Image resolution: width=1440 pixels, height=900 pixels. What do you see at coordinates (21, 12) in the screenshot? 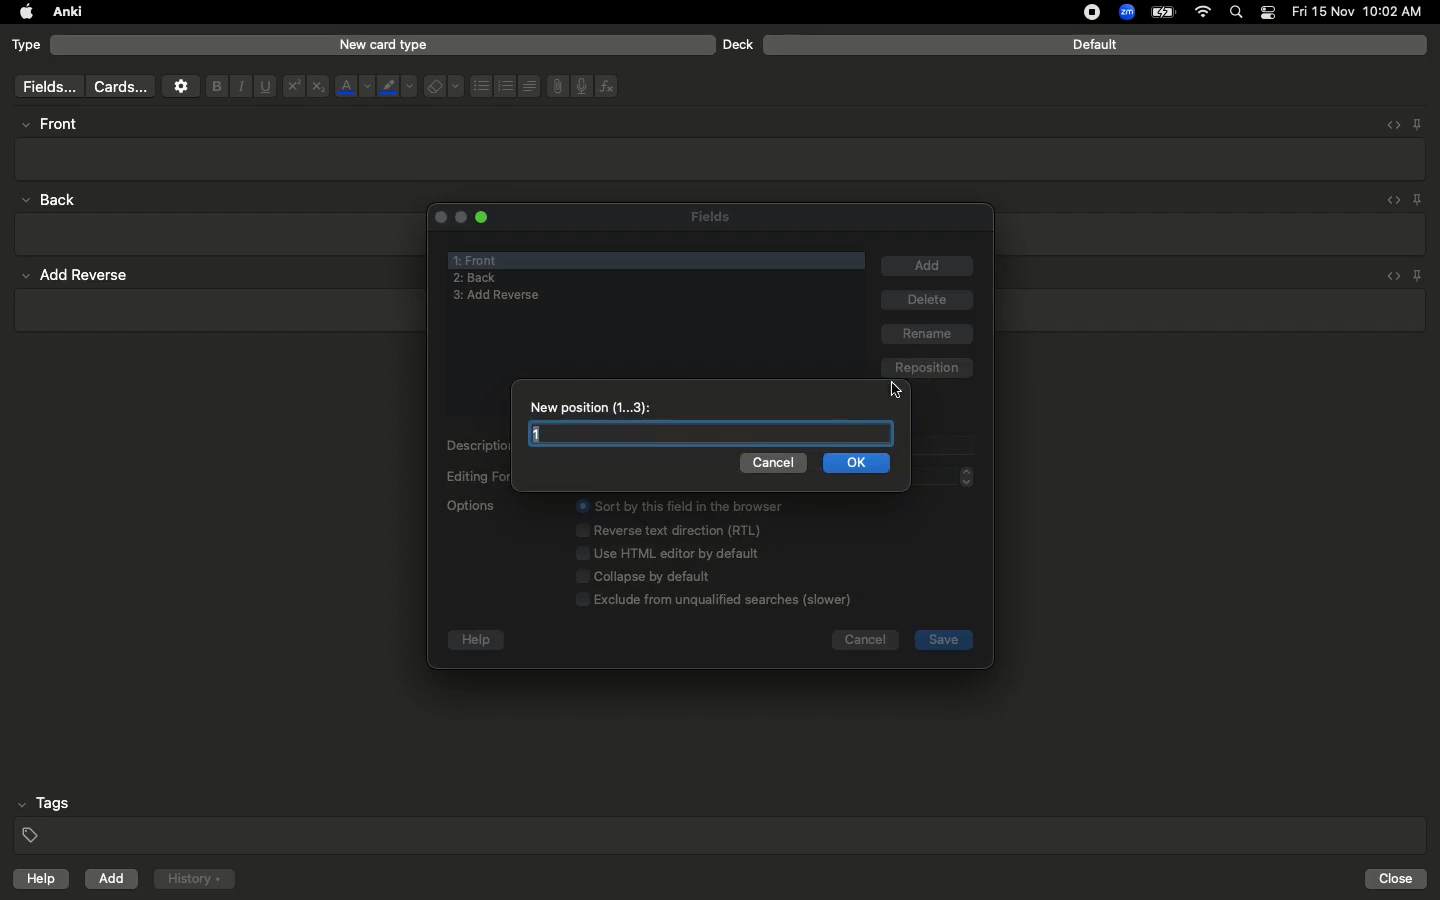
I see `apple logo` at bounding box center [21, 12].